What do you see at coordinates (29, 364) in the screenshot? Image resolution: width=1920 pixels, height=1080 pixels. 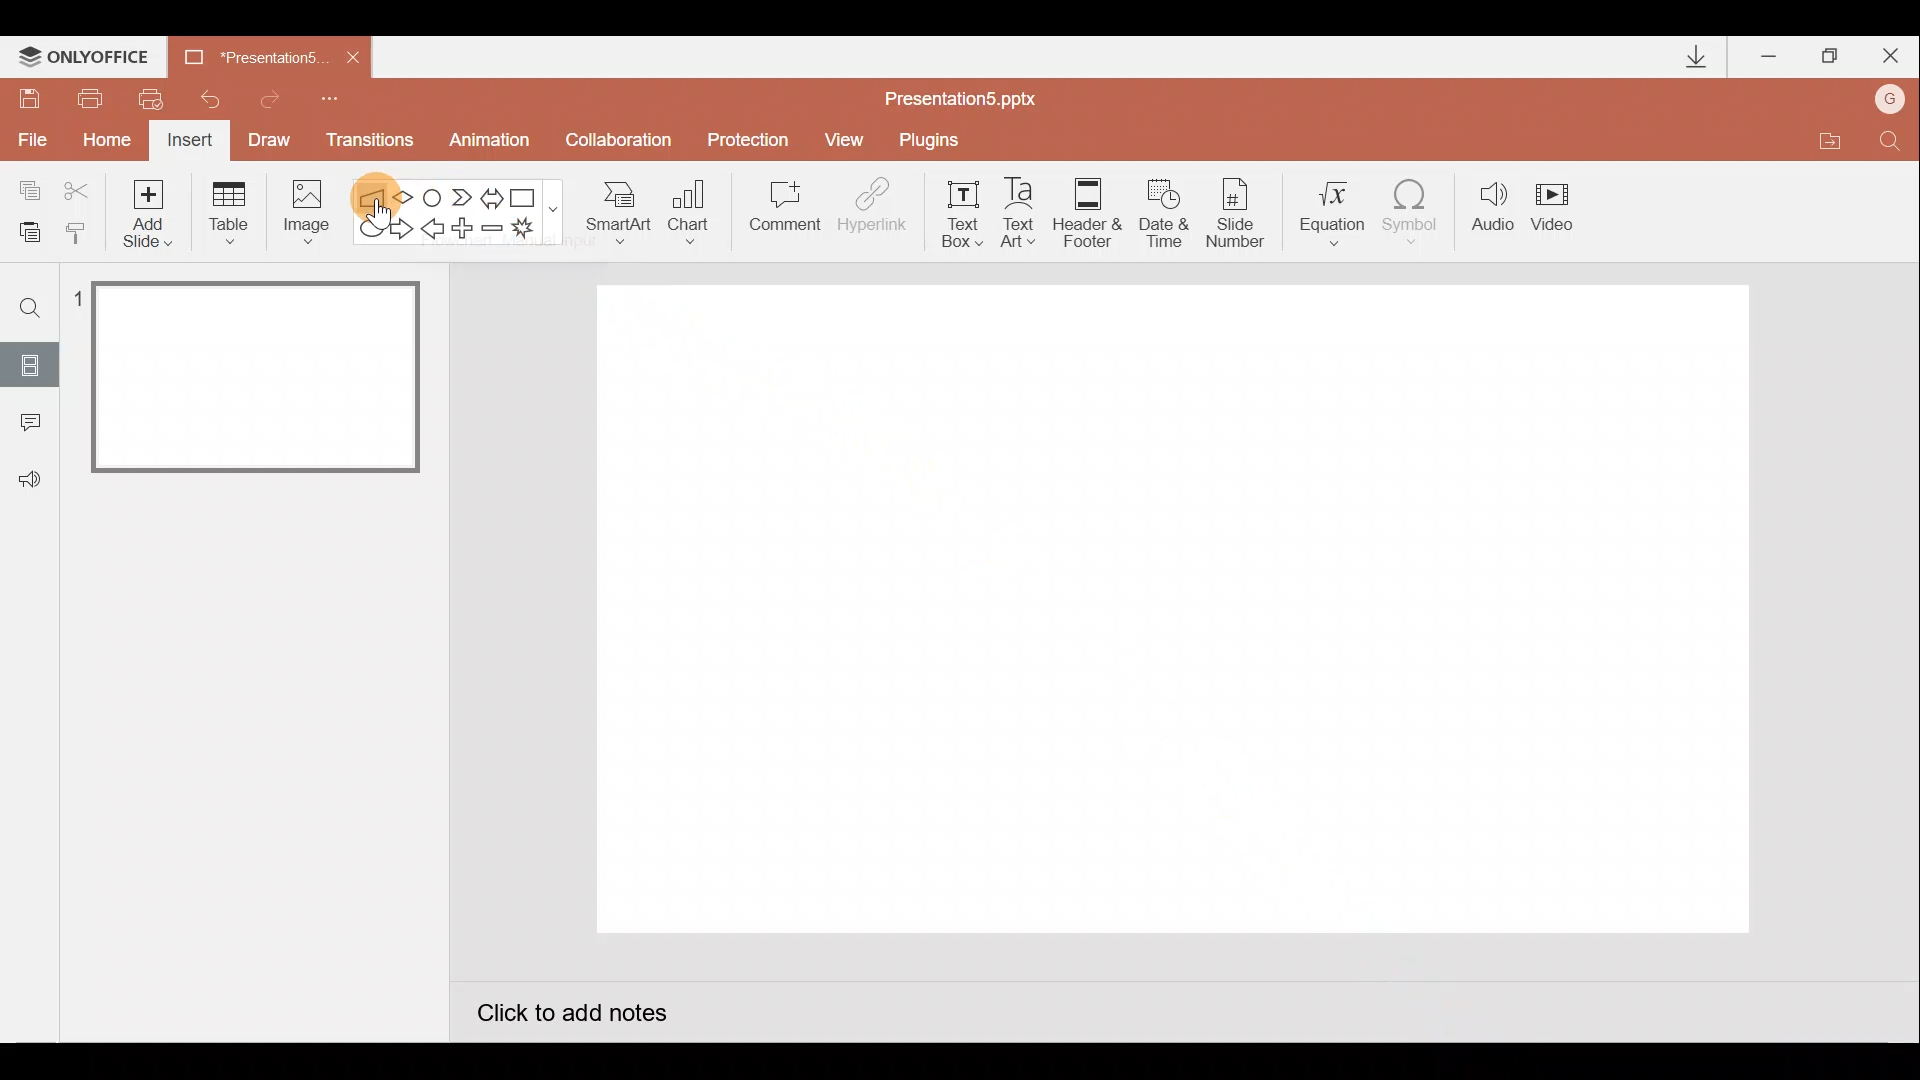 I see `Slides` at bounding box center [29, 364].